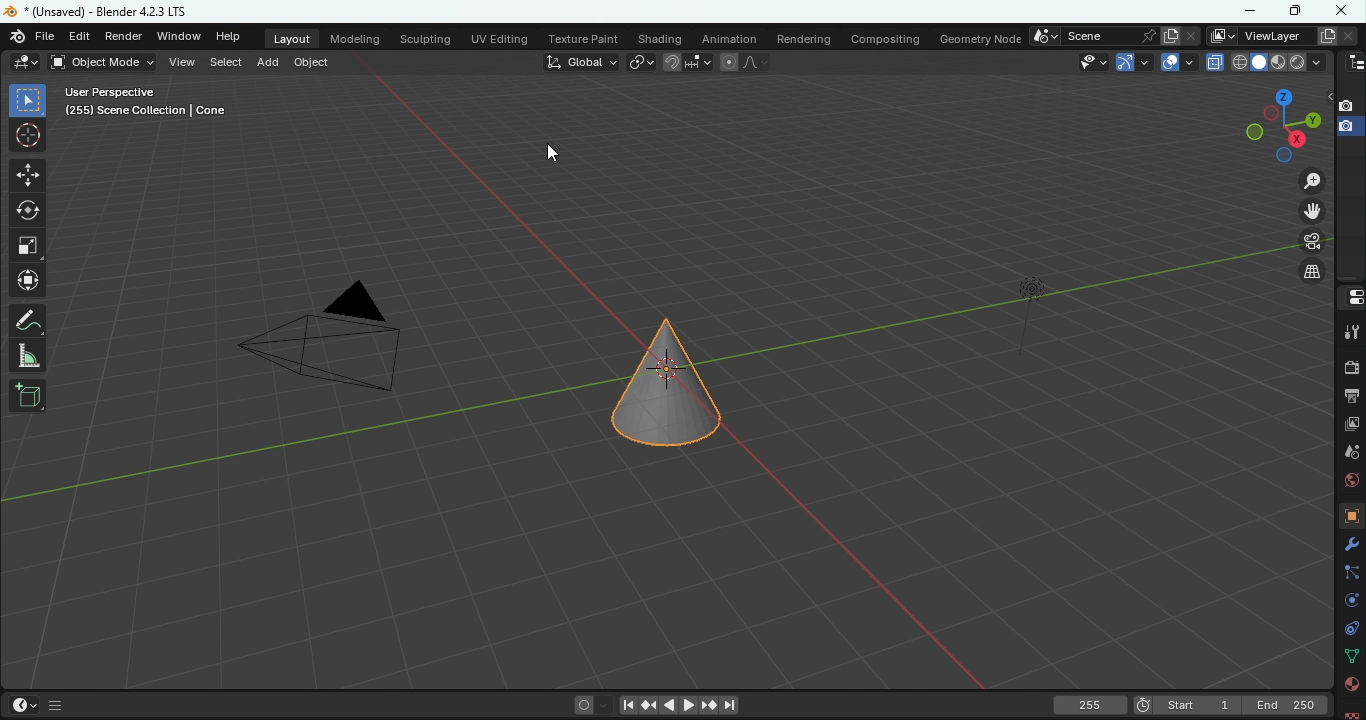 The height and width of the screenshot is (720, 1366). What do you see at coordinates (499, 36) in the screenshot?
I see `UV Editing` at bounding box center [499, 36].